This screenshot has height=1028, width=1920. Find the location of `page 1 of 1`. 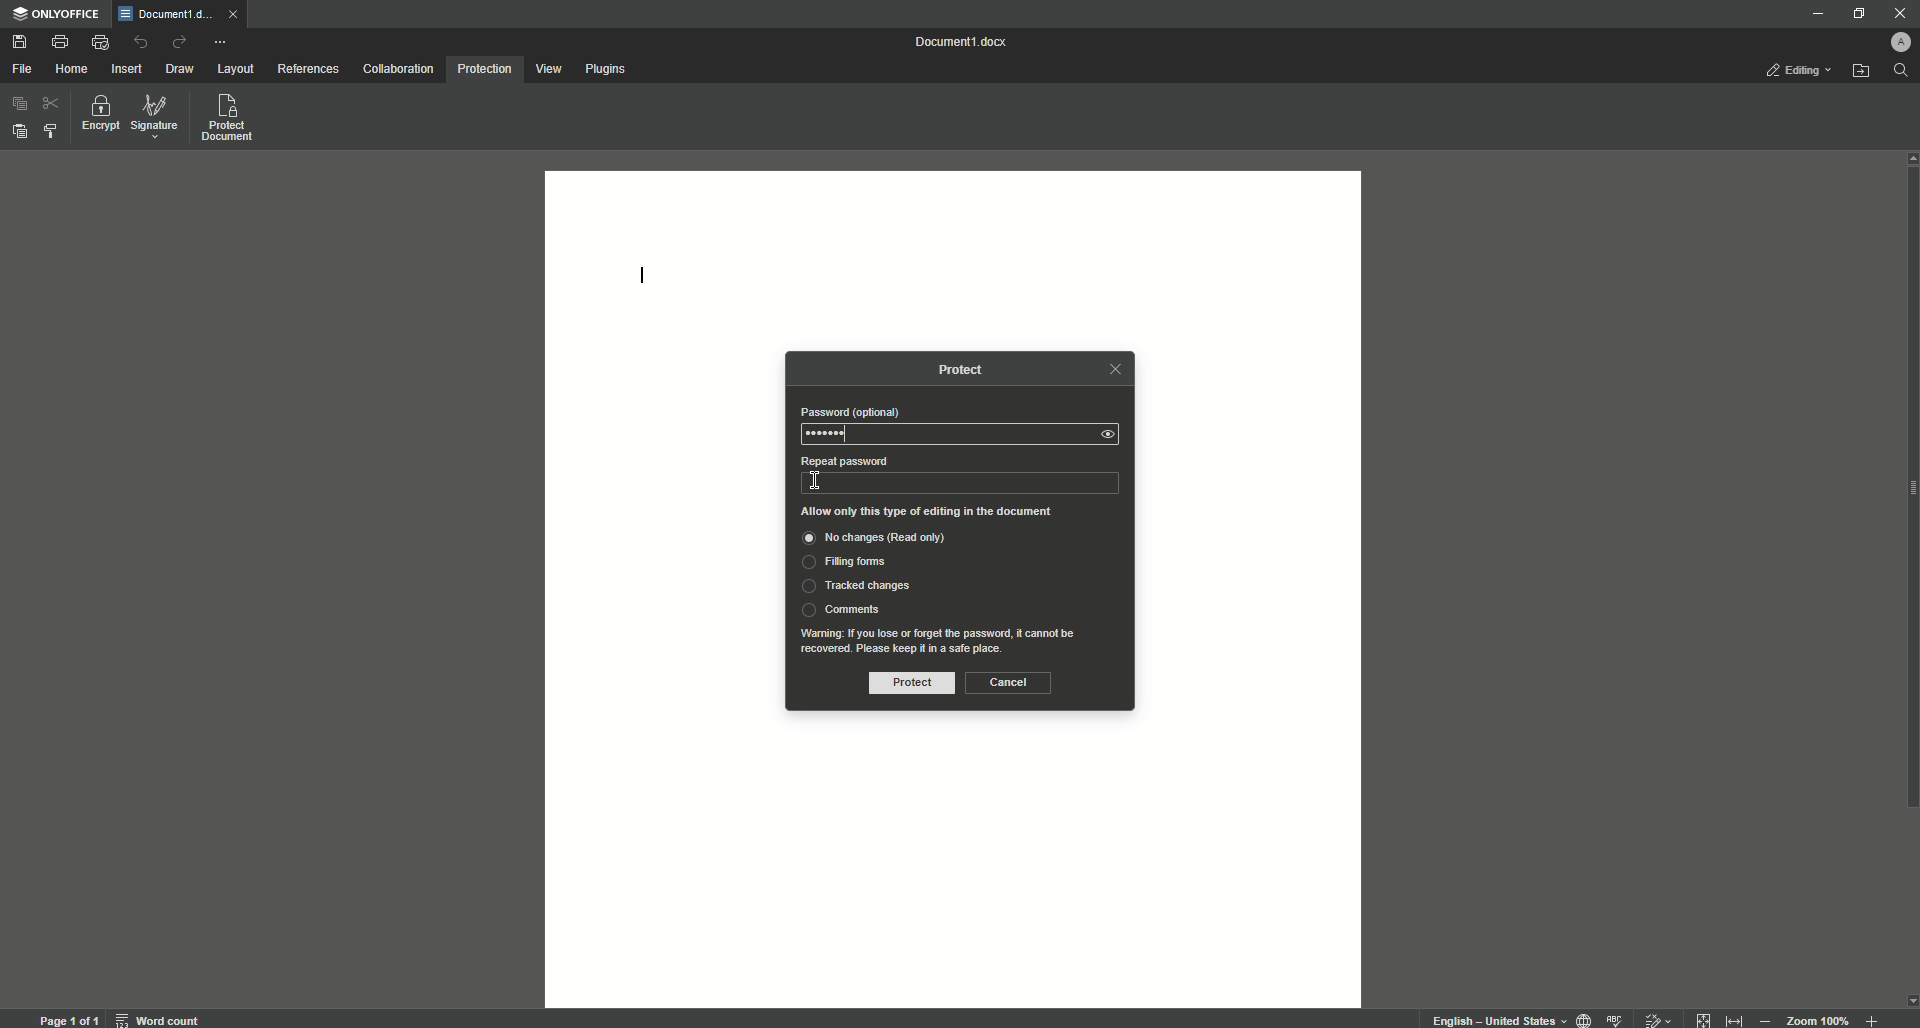

page 1 of 1 is located at coordinates (69, 1017).